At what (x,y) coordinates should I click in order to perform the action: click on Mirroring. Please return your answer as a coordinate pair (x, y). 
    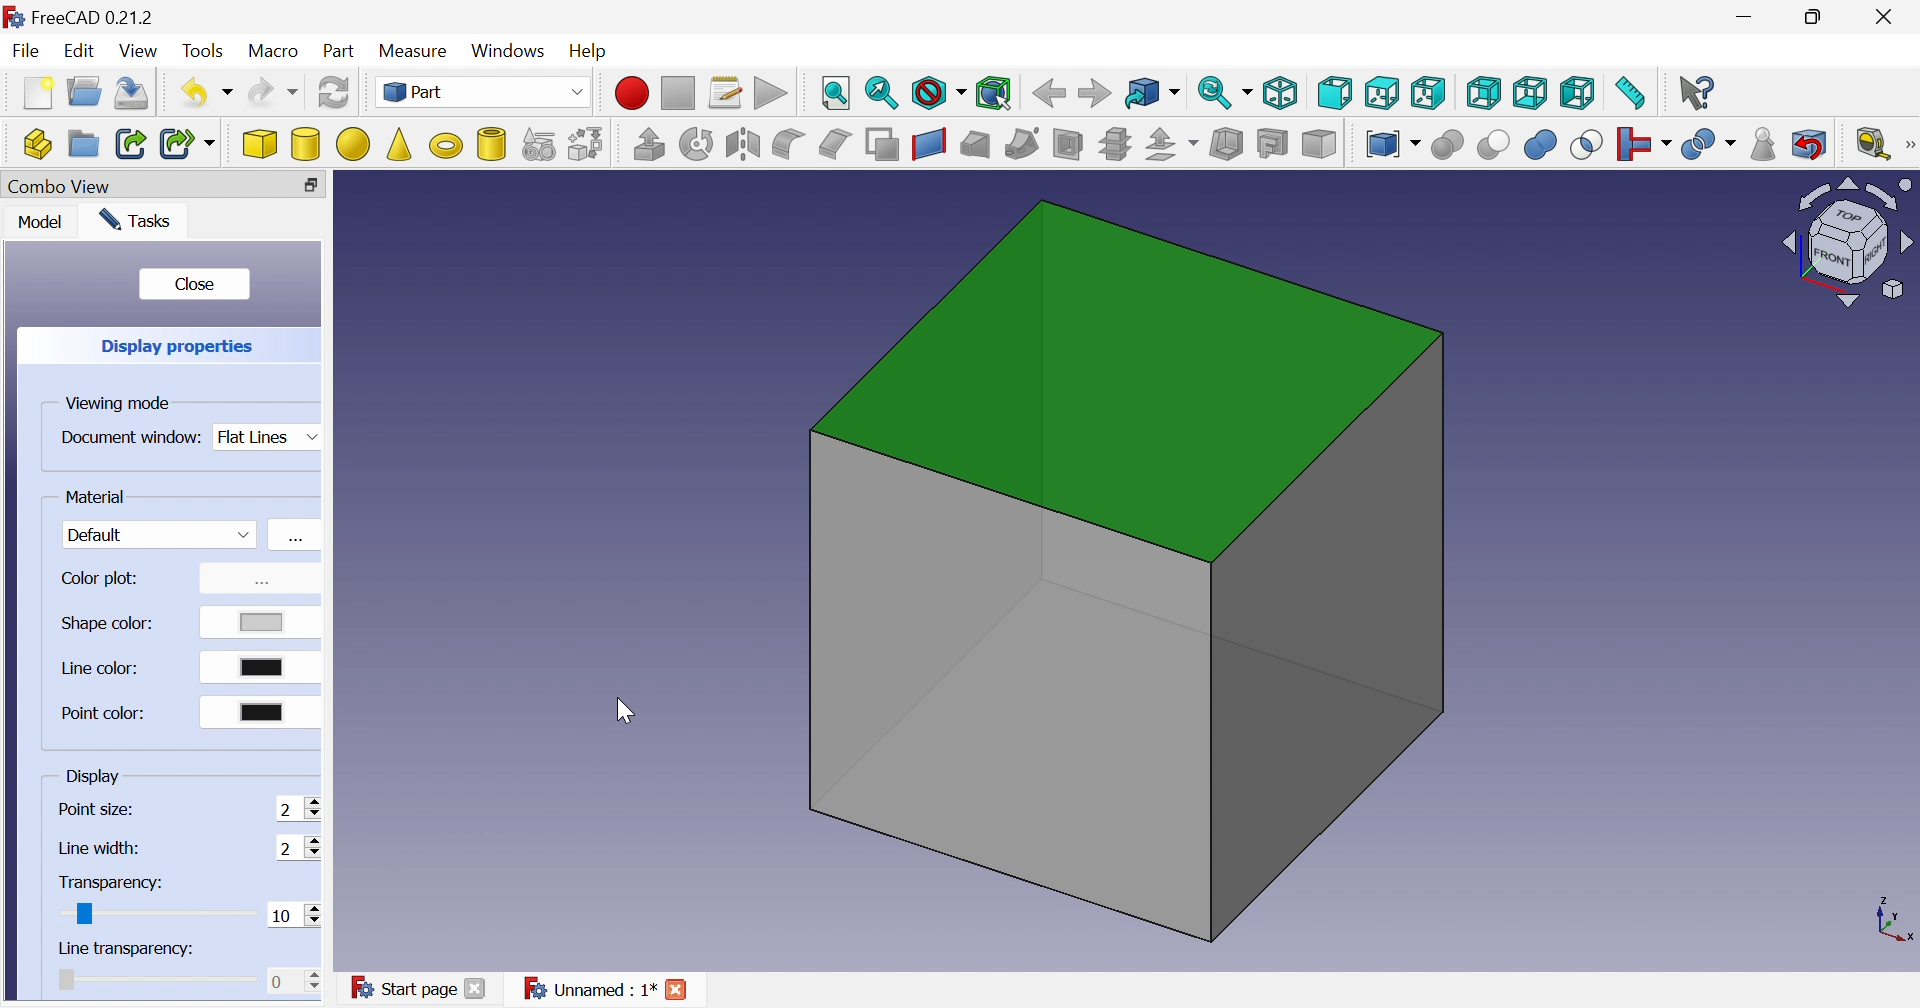
    Looking at the image, I should click on (742, 144).